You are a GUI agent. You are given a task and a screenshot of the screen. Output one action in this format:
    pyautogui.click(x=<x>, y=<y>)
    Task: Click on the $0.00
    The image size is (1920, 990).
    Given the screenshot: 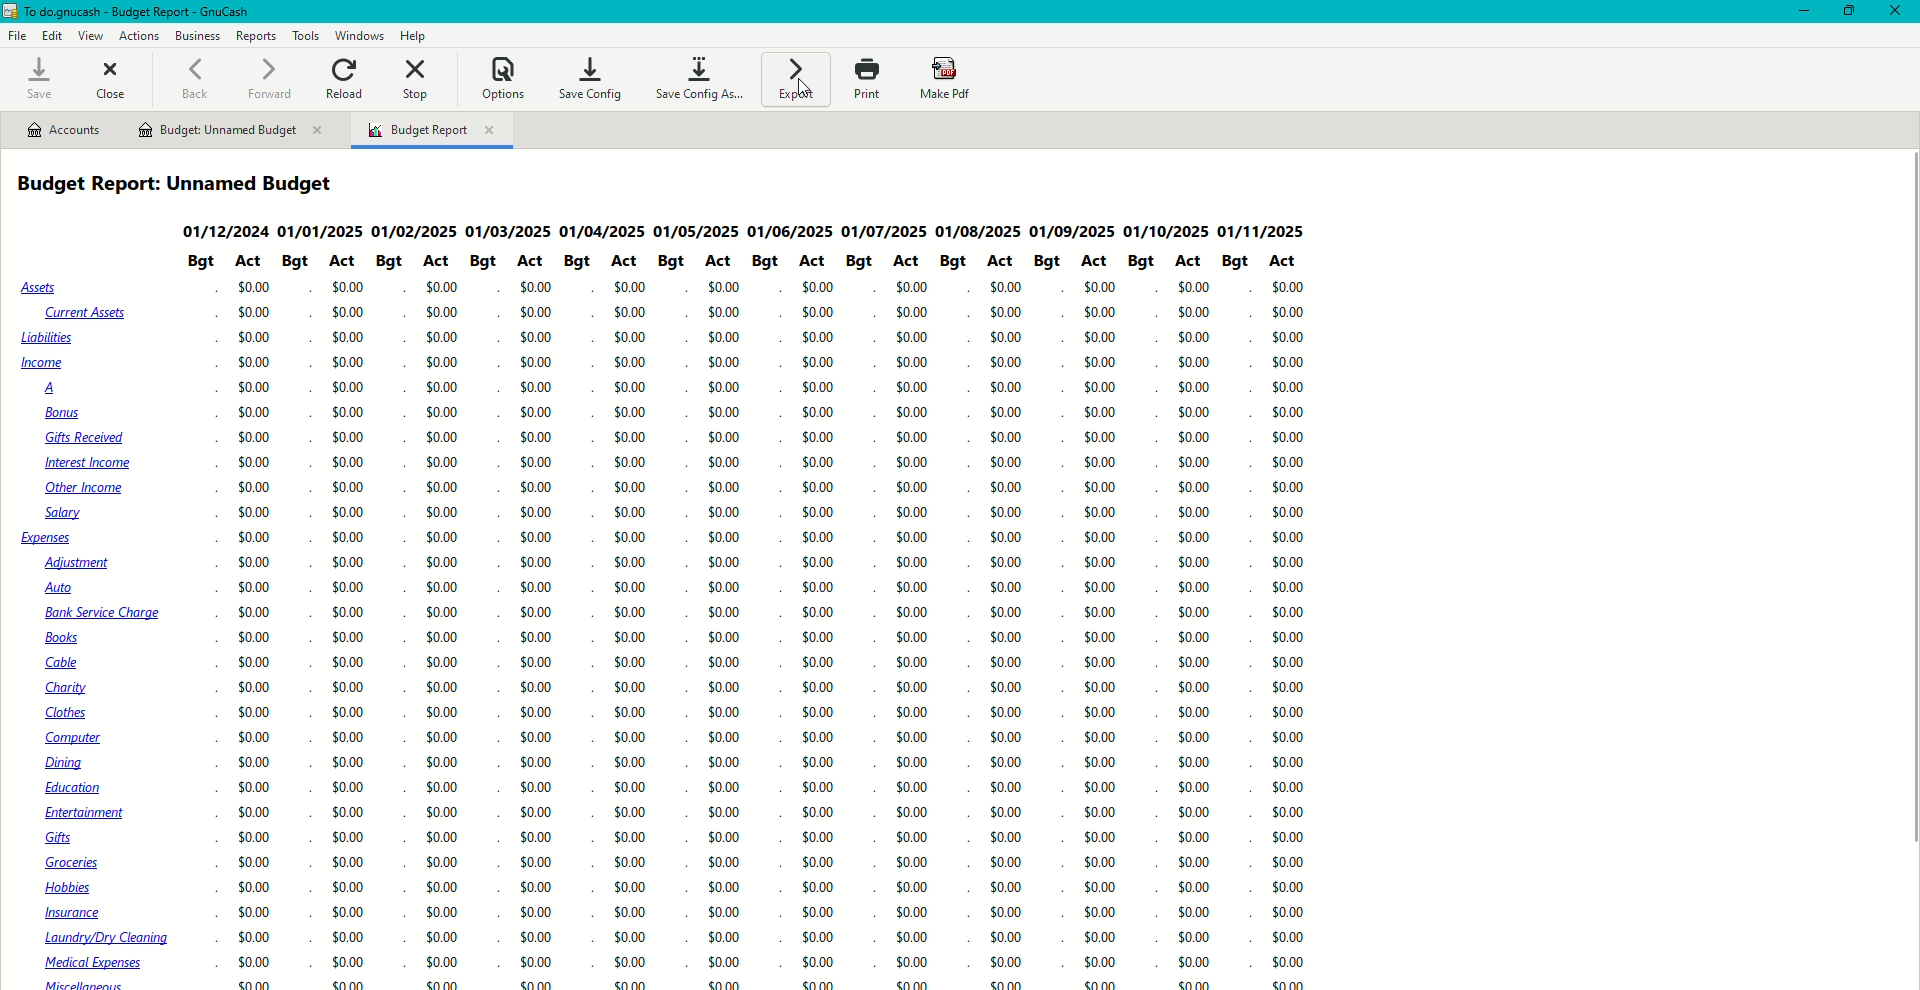 What is the action you would take?
    pyautogui.click(x=769, y=948)
    